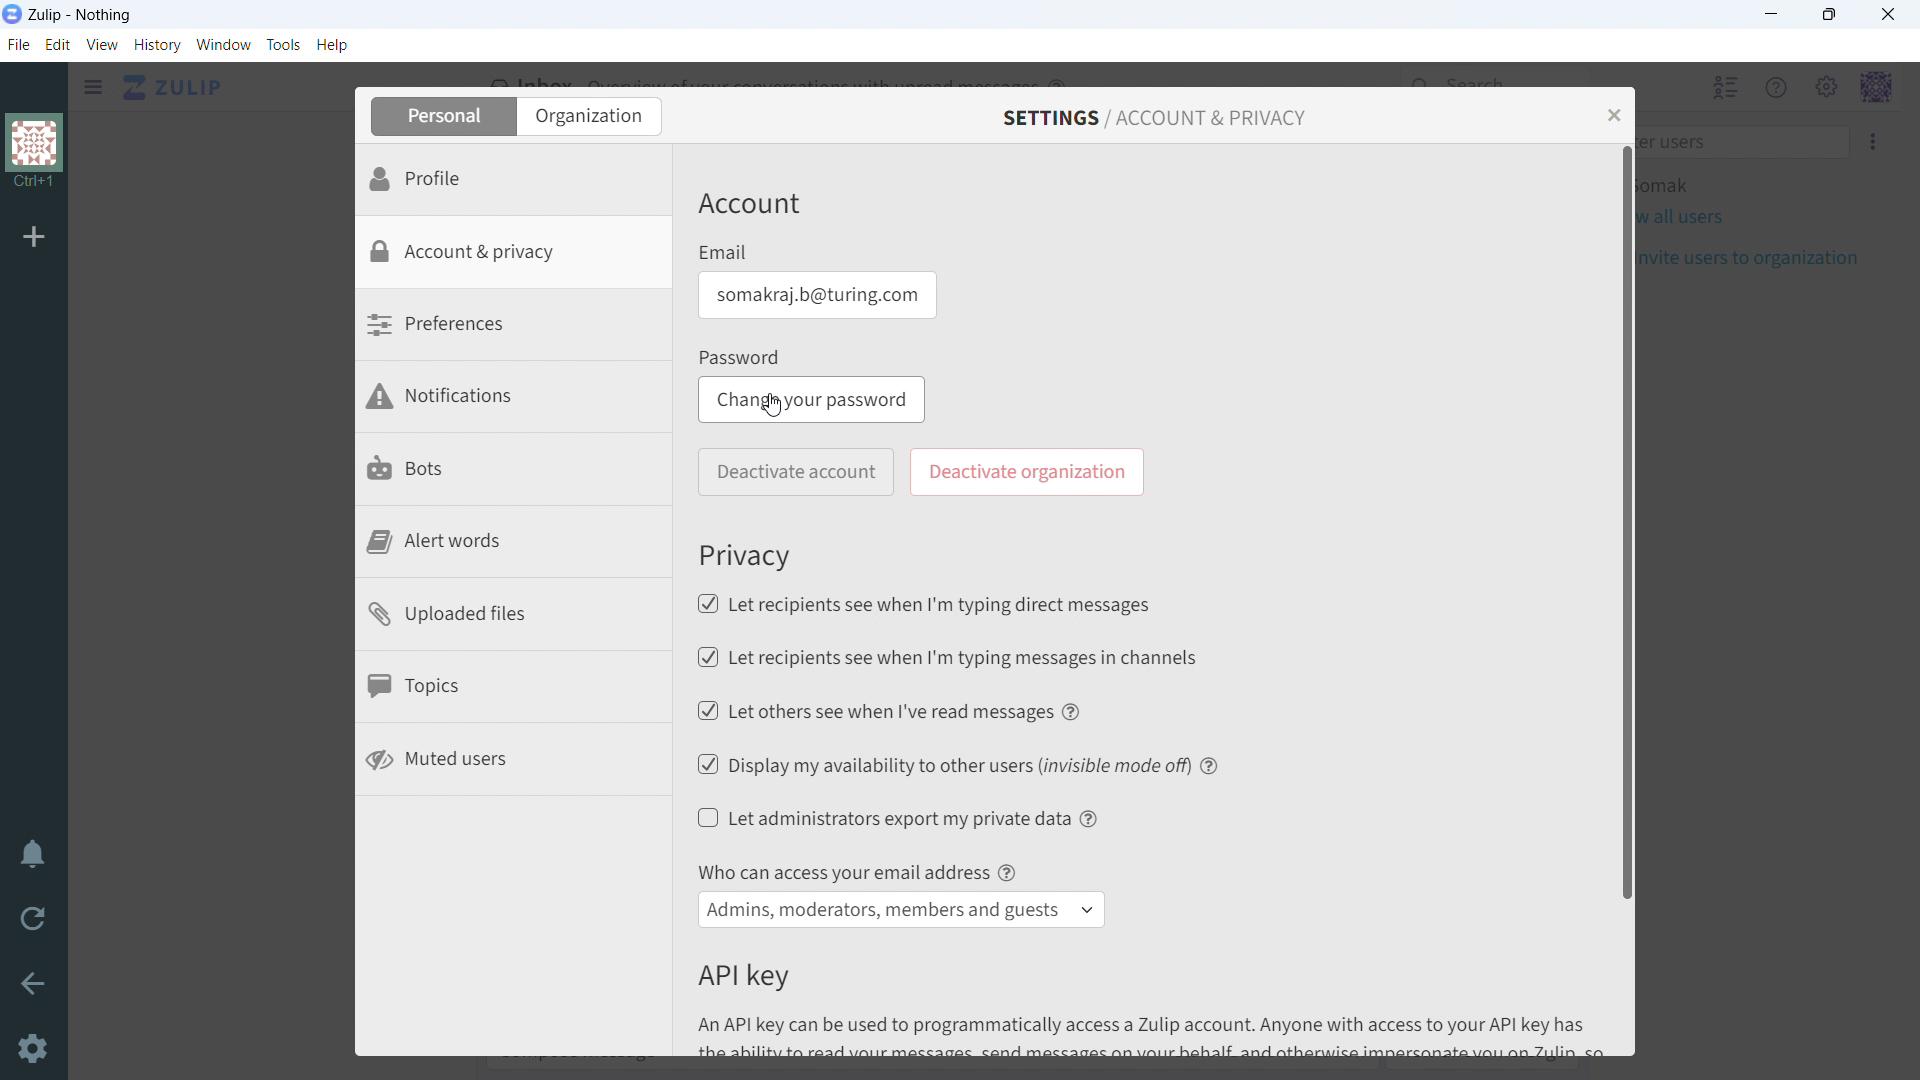 This screenshot has width=1920, height=1080. Describe the element at coordinates (776, 411) in the screenshot. I see `Cursor` at that location.